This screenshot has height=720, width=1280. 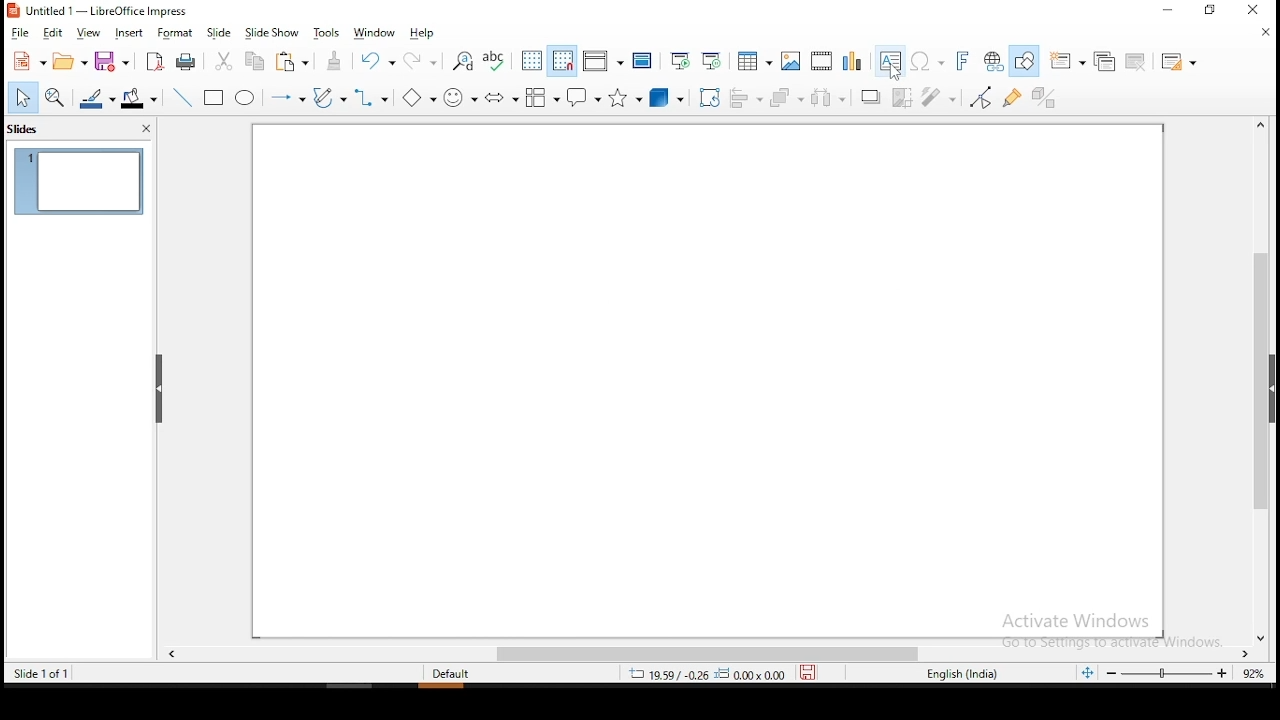 I want to click on insert font work text, so click(x=965, y=62).